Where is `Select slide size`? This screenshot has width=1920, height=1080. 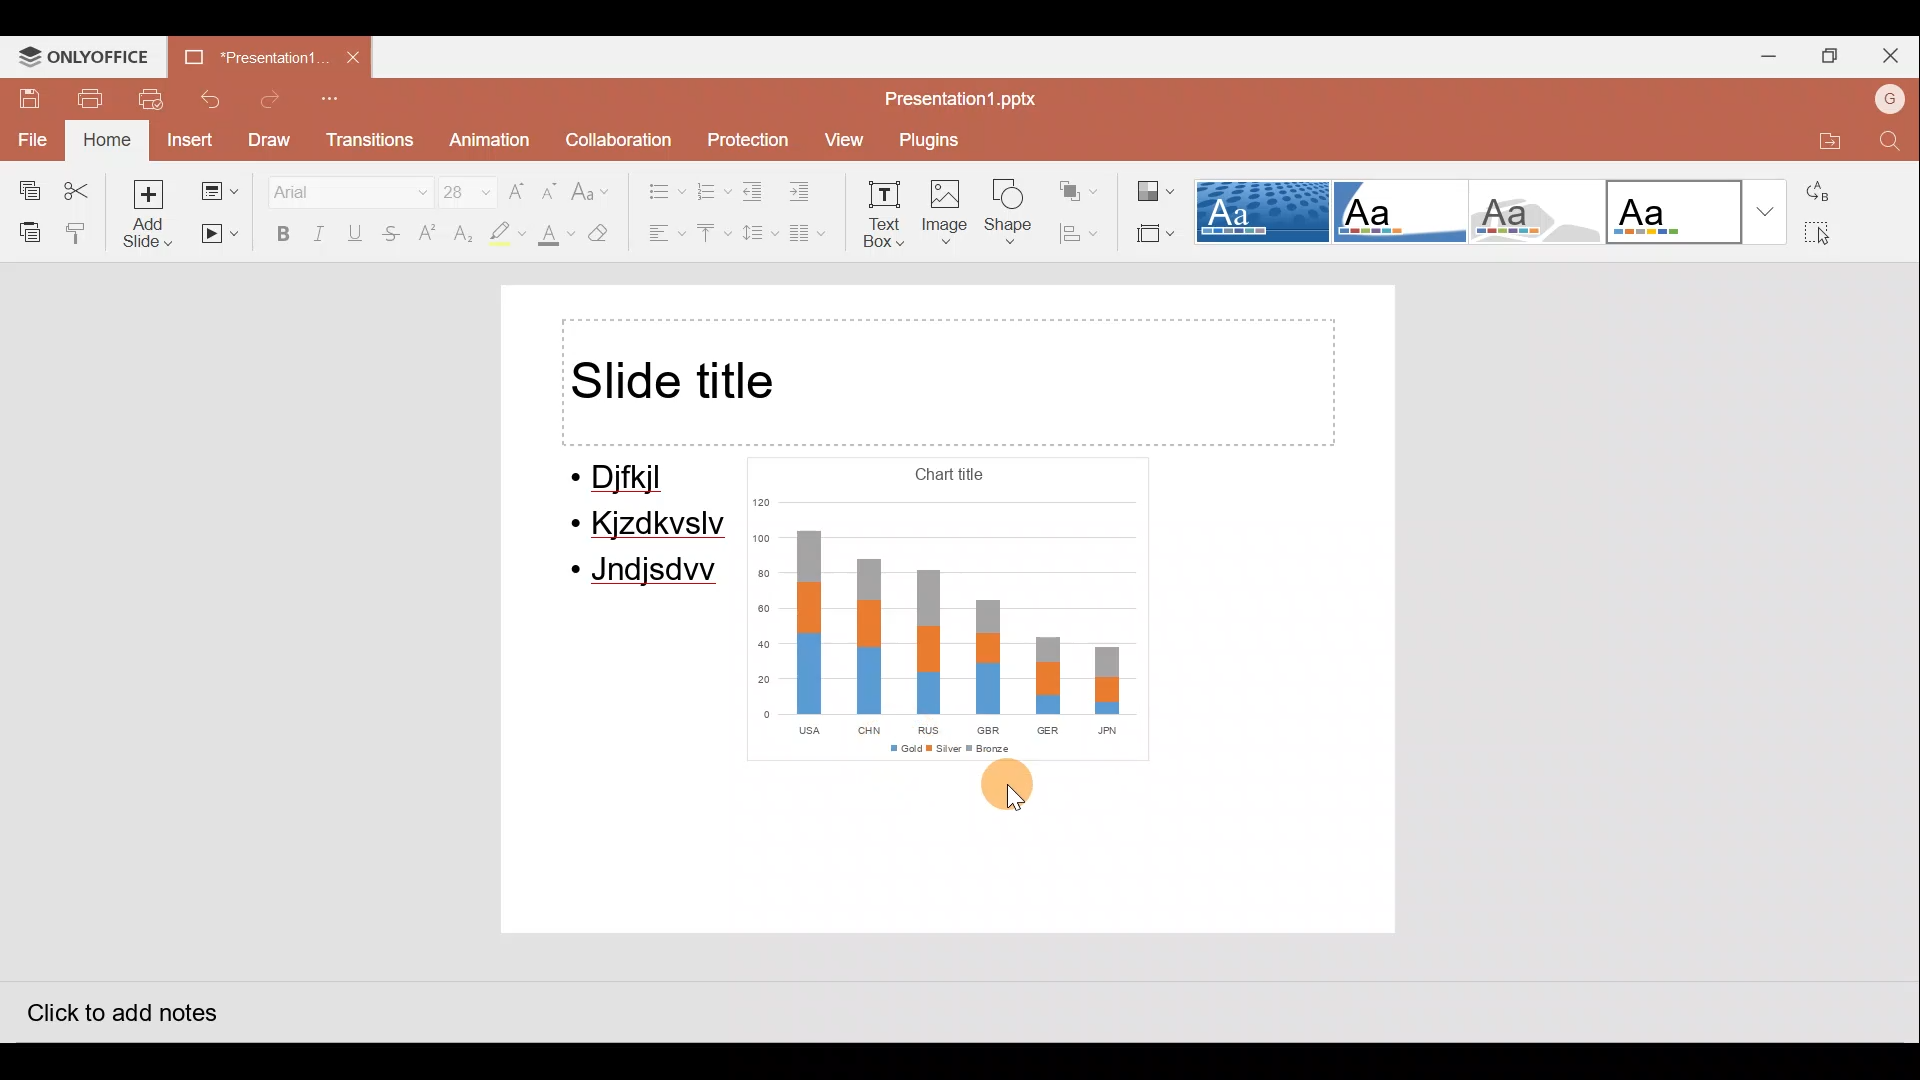 Select slide size is located at coordinates (1152, 235).